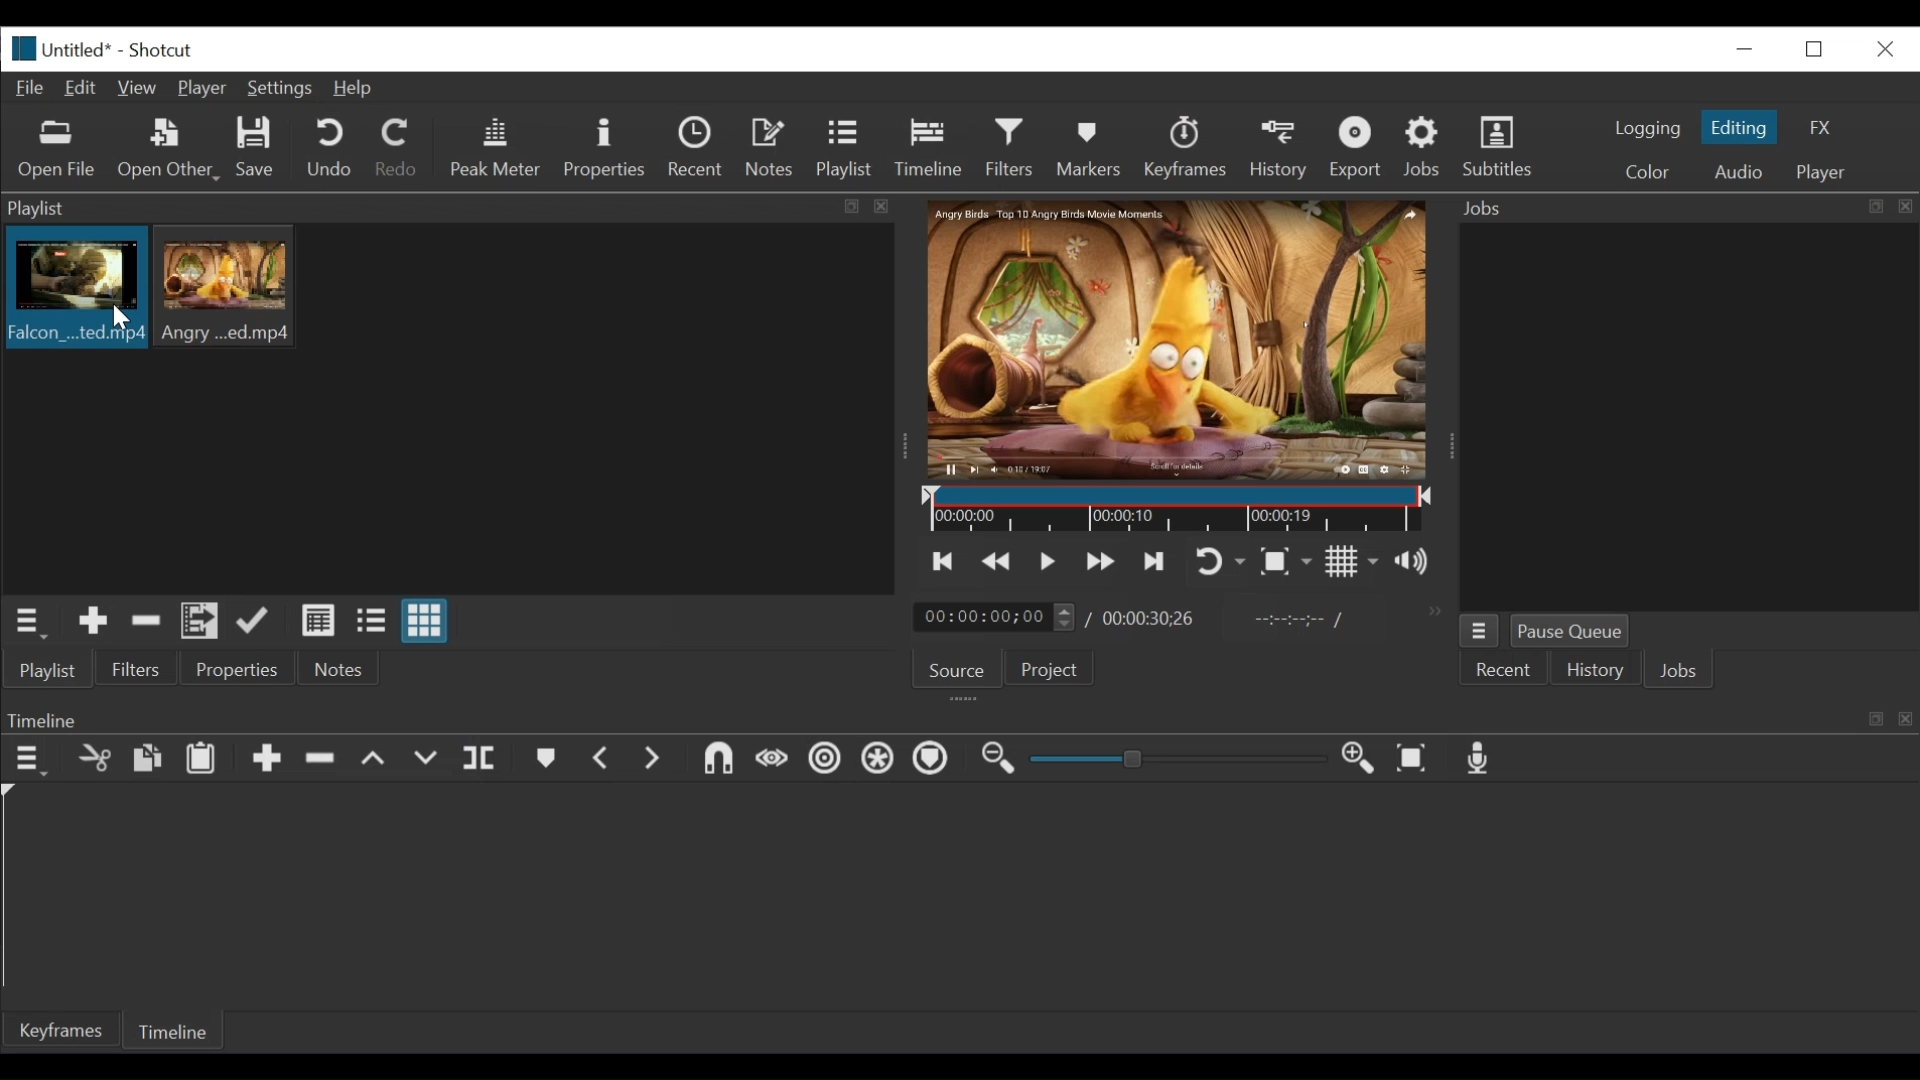  Describe the element at coordinates (773, 148) in the screenshot. I see `Notes` at that location.